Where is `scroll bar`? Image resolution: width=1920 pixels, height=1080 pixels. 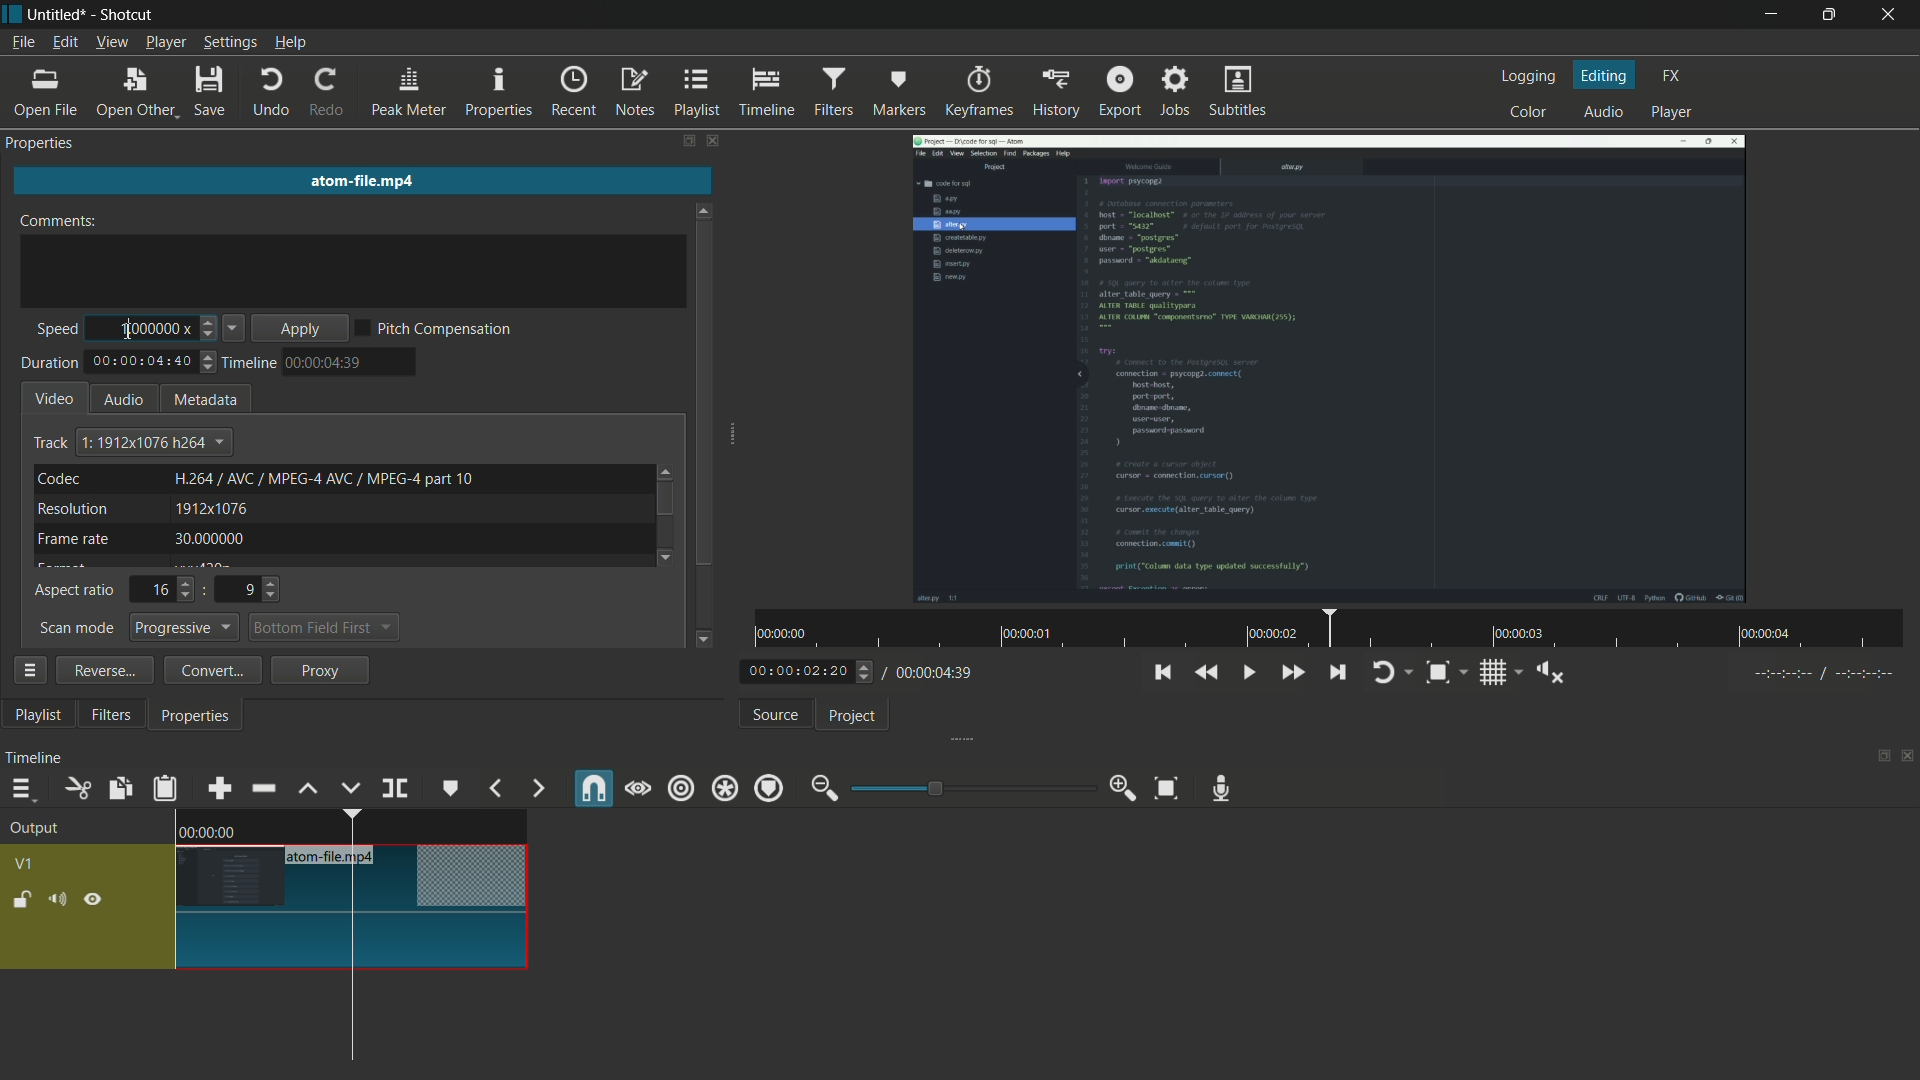 scroll bar is located at coordinates (705, 392).